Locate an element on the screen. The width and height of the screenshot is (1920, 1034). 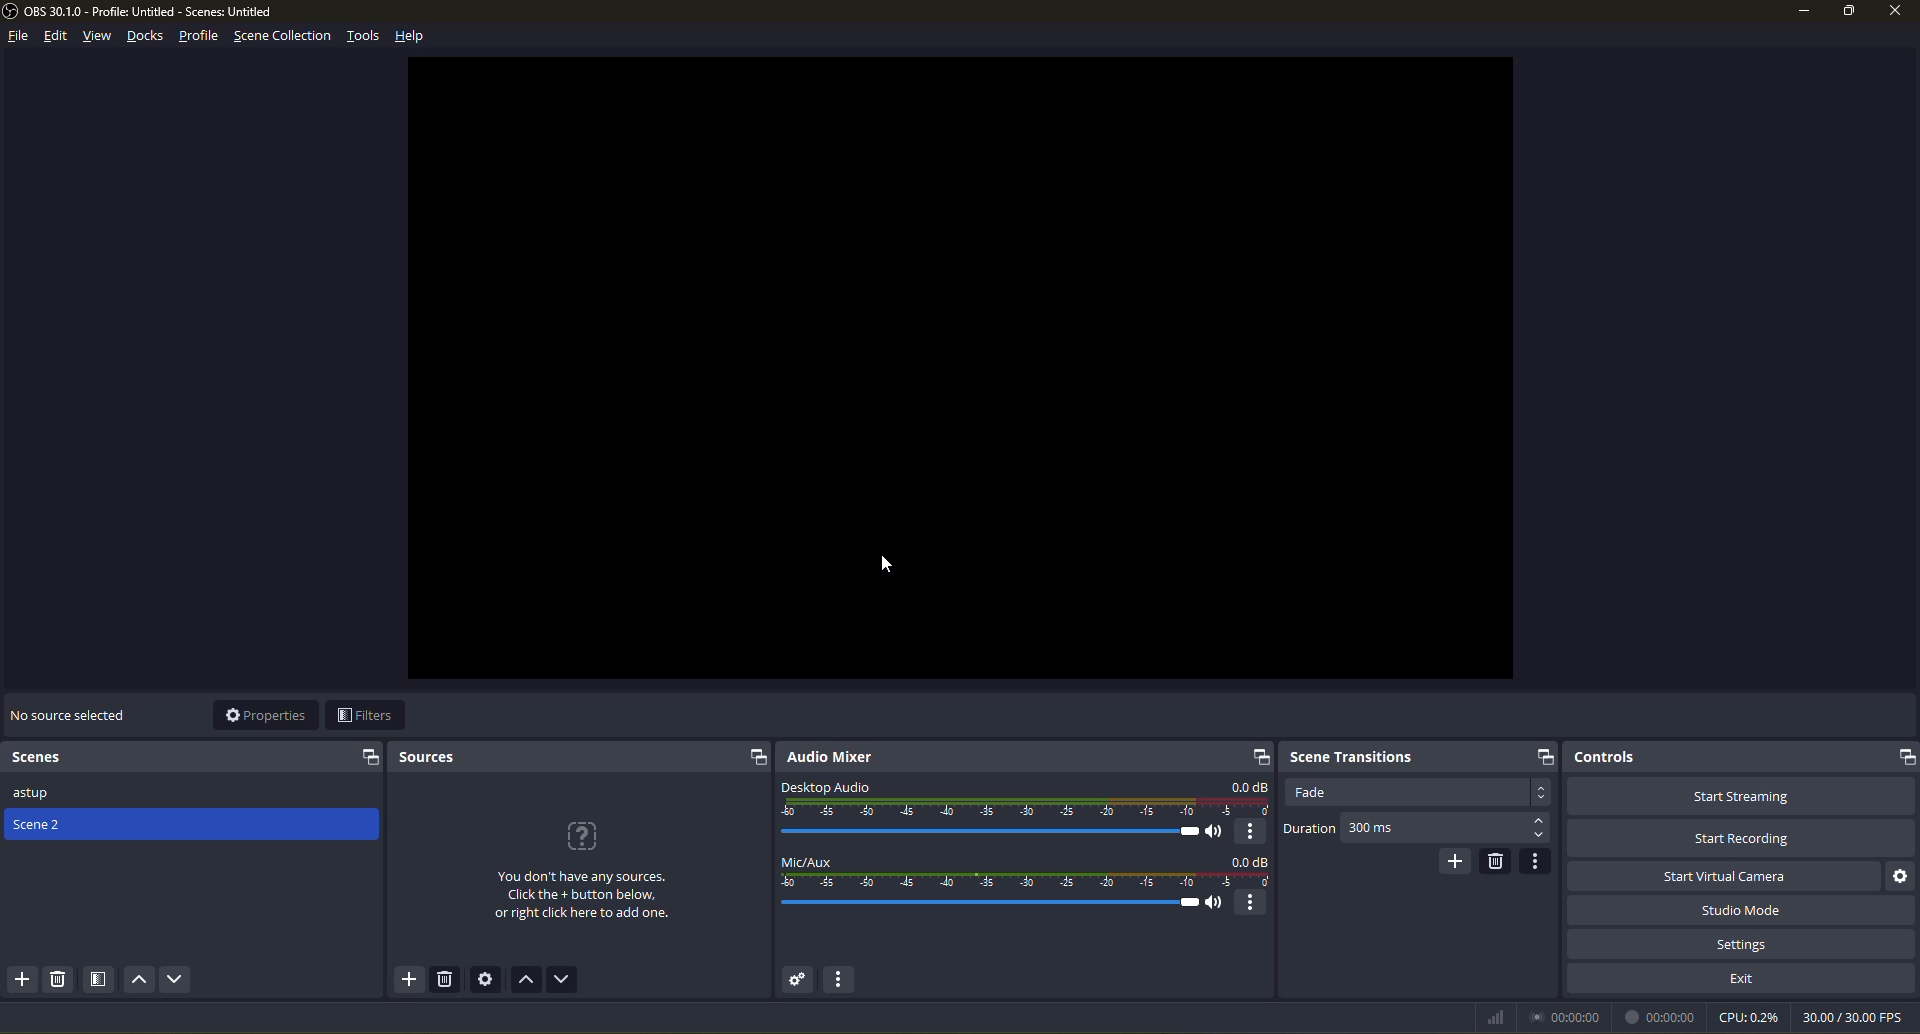
move source down is located at coordinates (562, 979).